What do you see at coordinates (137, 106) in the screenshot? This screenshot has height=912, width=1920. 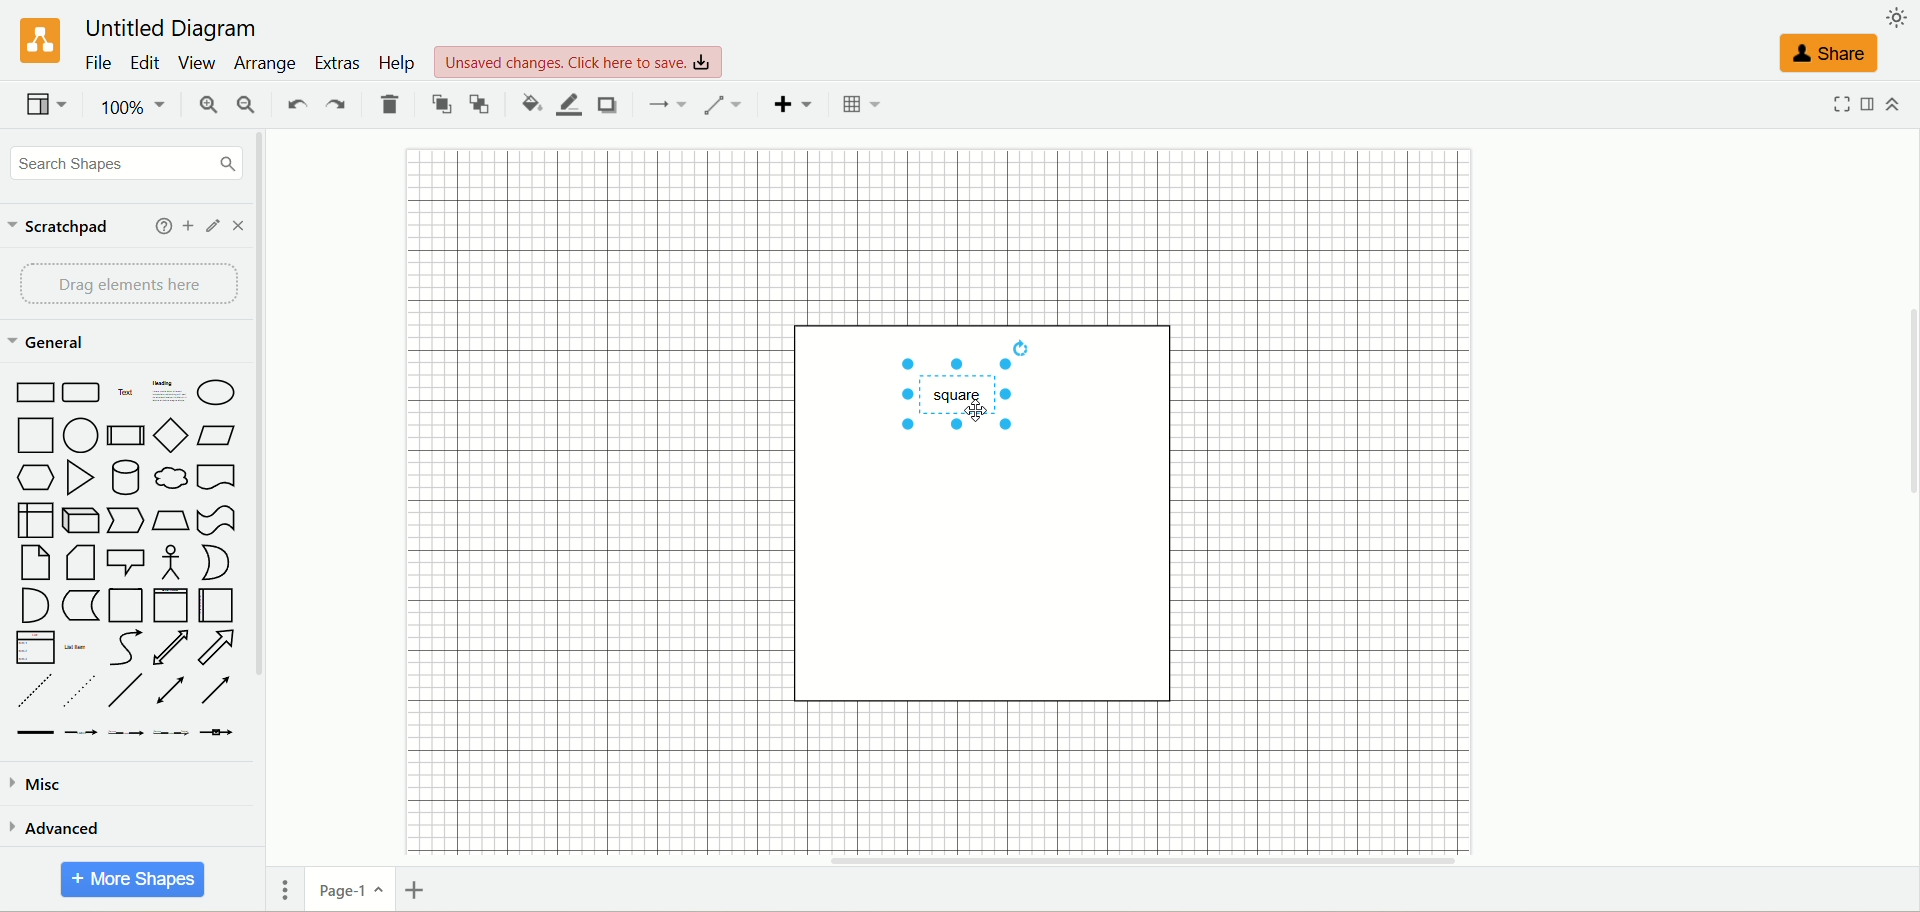 I see `zoom factor` at bounding box center [137, 106].